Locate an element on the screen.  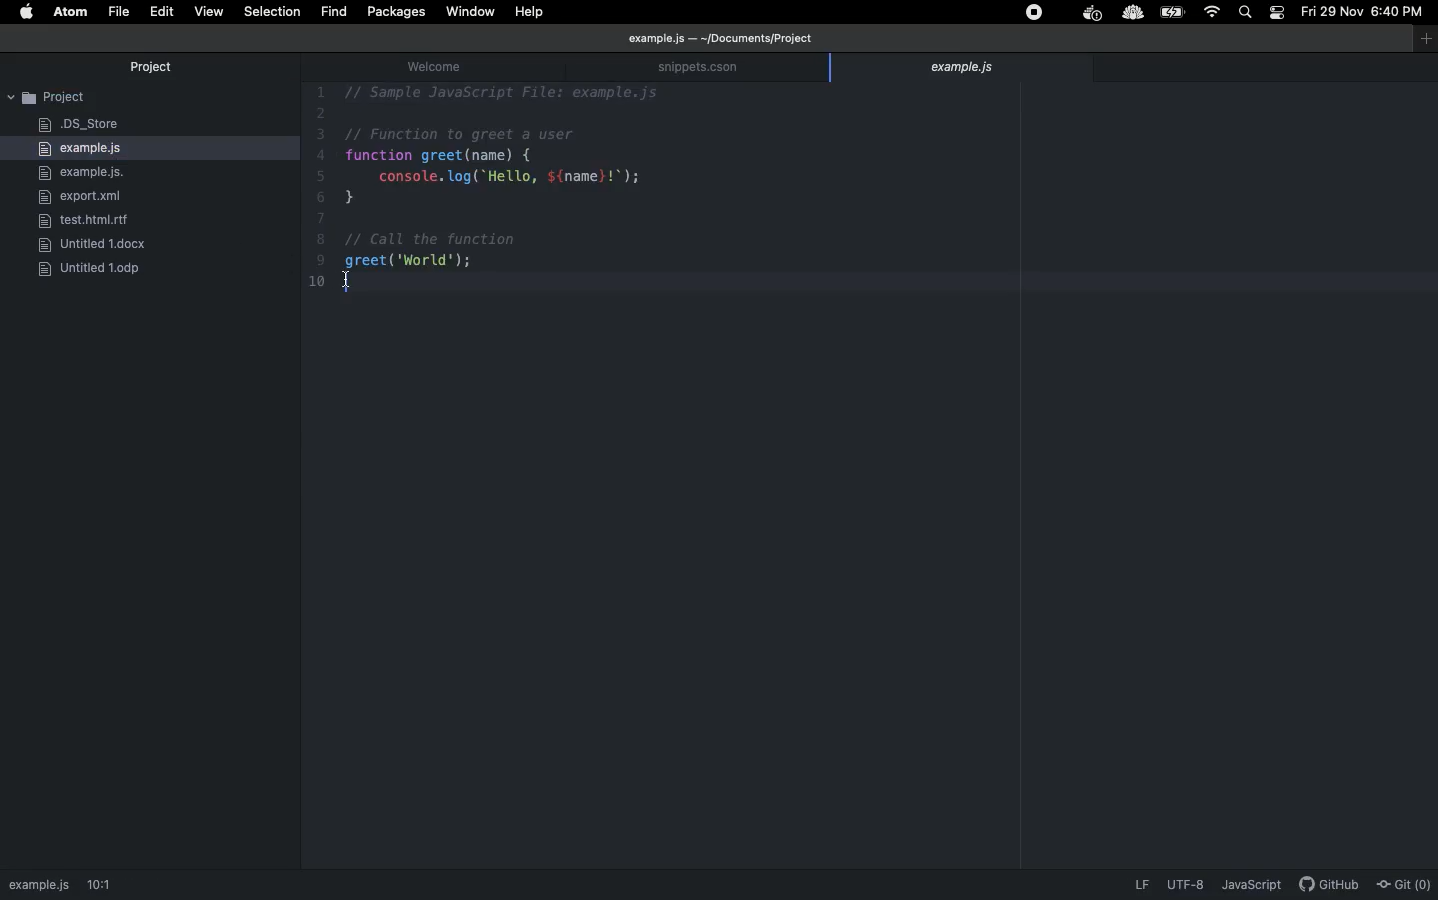
Packages is located at coordinates (399, 14).